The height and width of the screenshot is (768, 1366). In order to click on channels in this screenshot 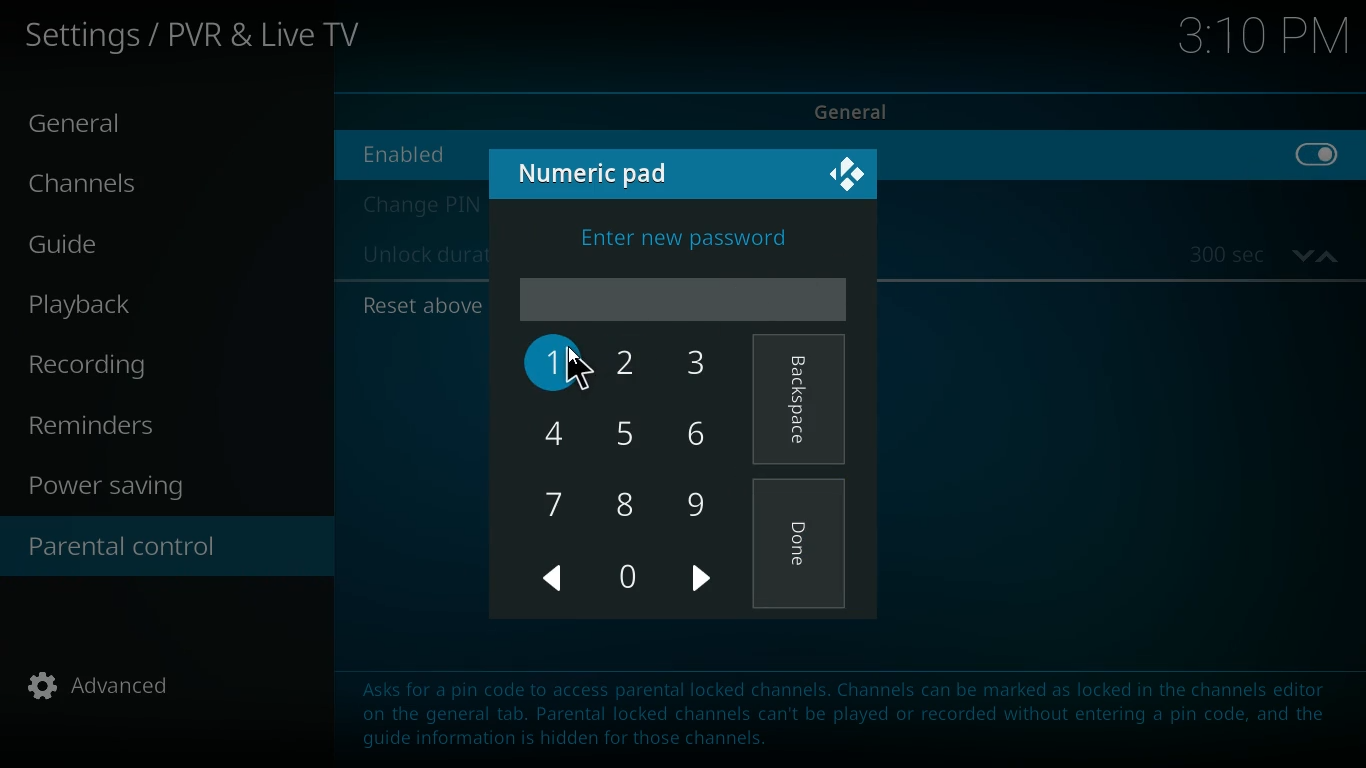, I will do `click(101, 188)`.